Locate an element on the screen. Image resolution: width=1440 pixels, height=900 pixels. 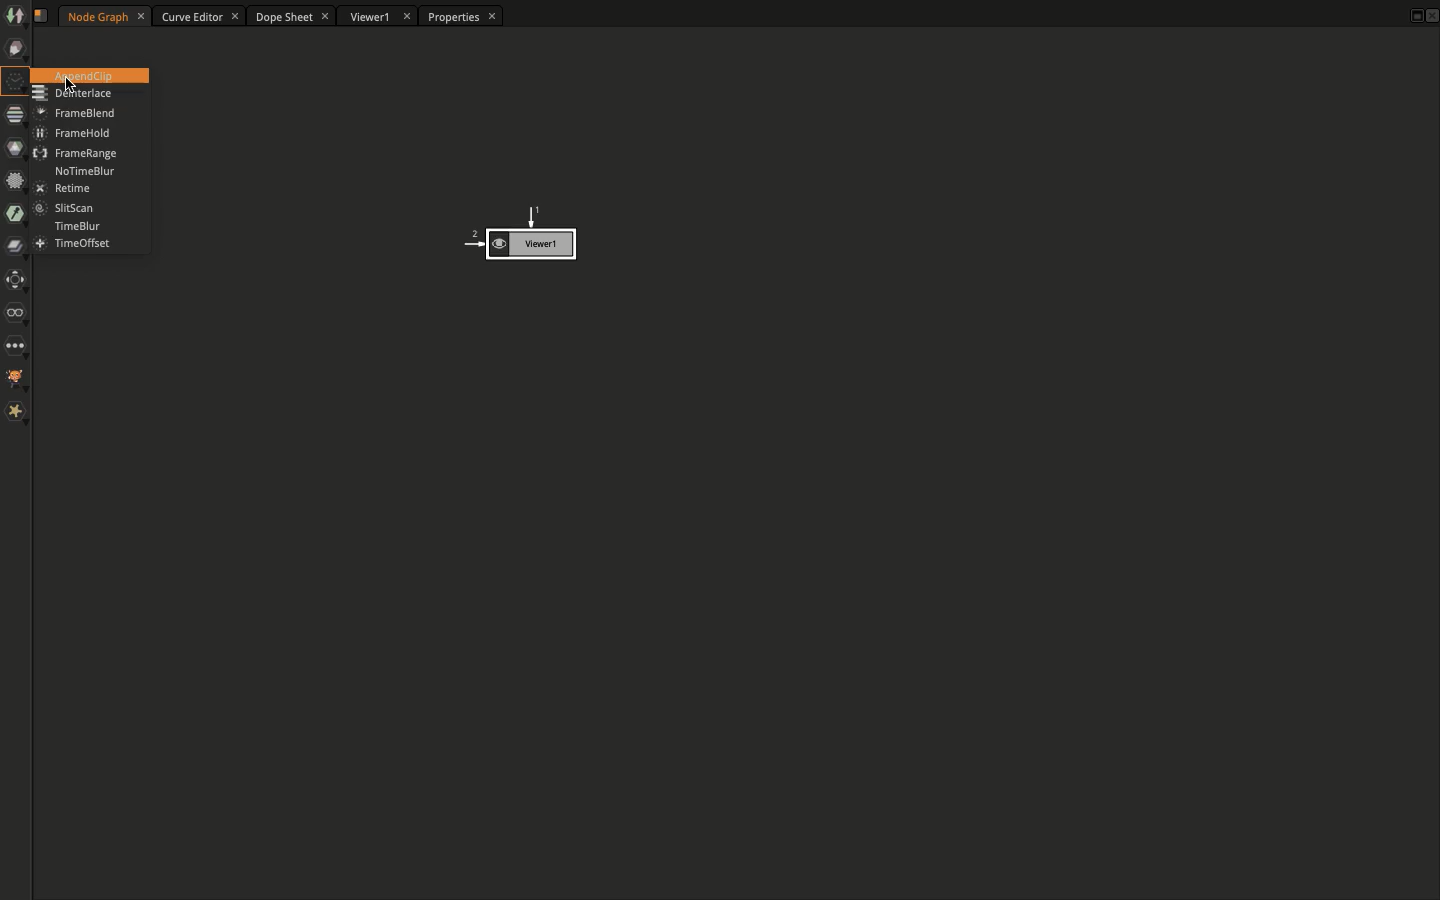
cursor is located at coordinates (70, 87).